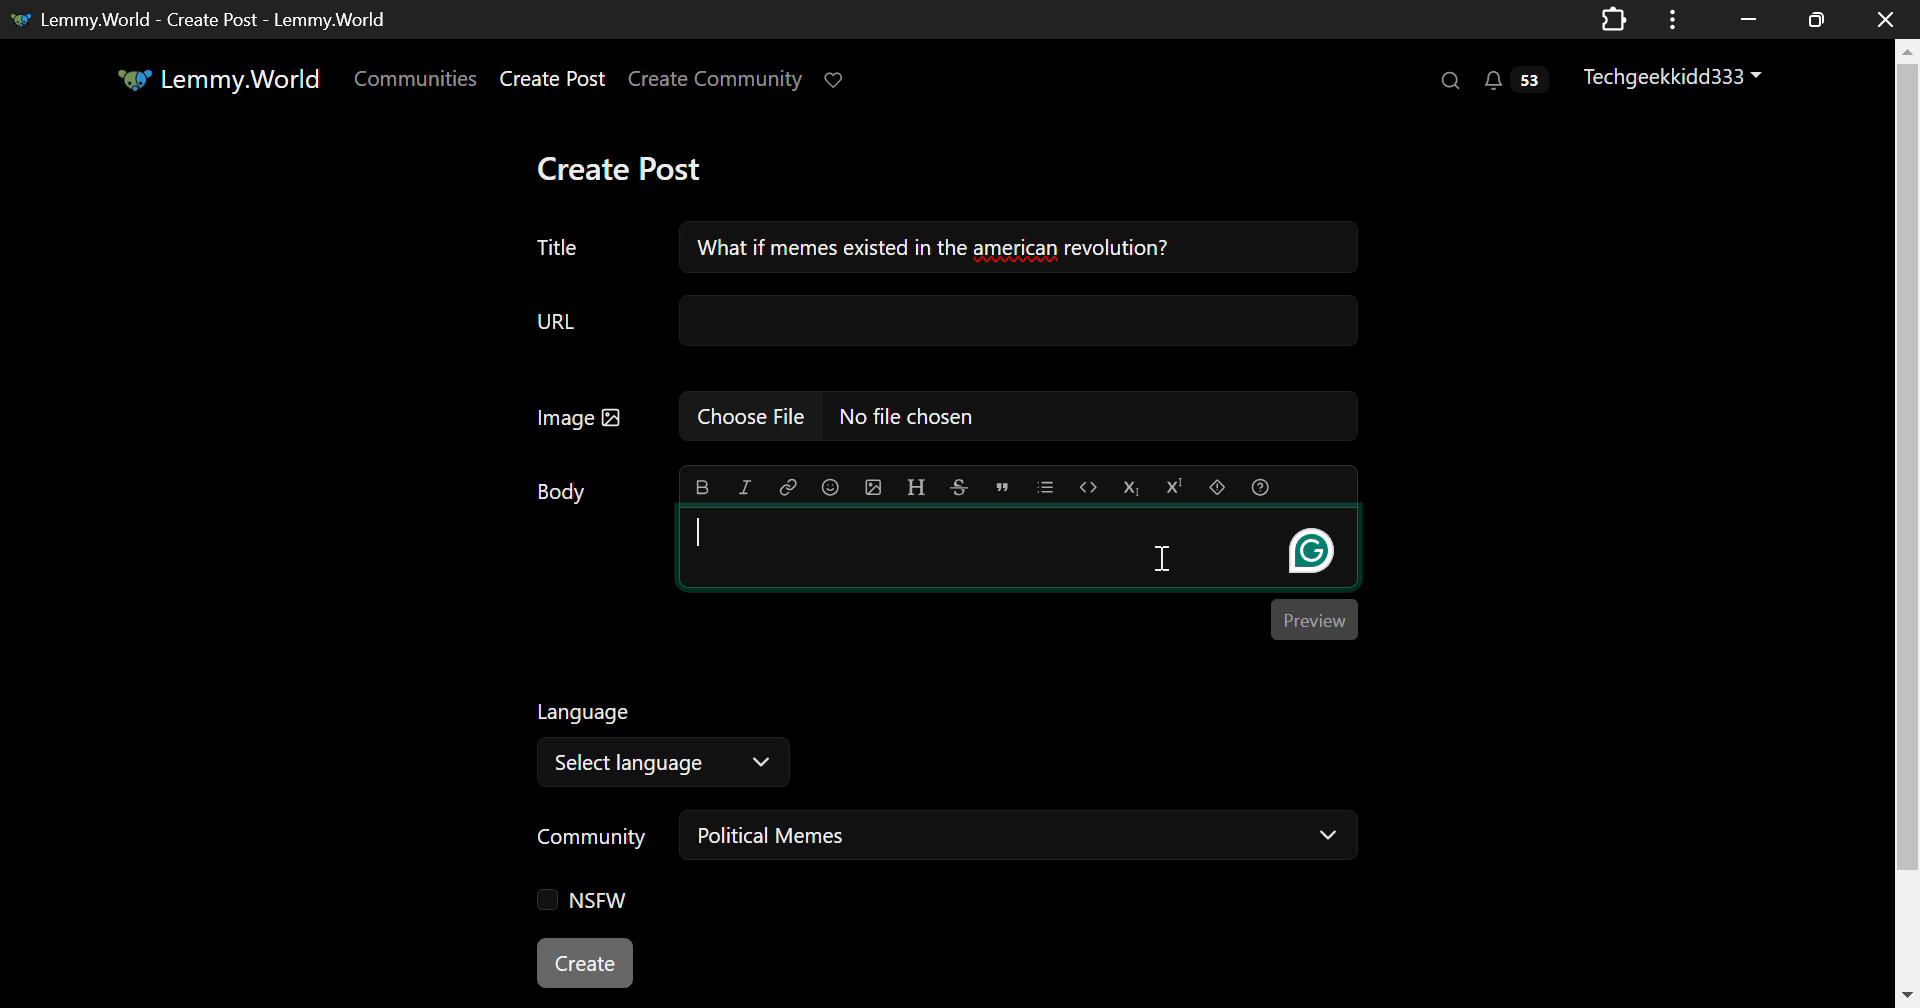 The width and height of the screenshot is (1920, 1008). What do you see at coordinates (716, 78) in the screenshot?
I see `Create Community Page Link` at bounding box center [716, 78].